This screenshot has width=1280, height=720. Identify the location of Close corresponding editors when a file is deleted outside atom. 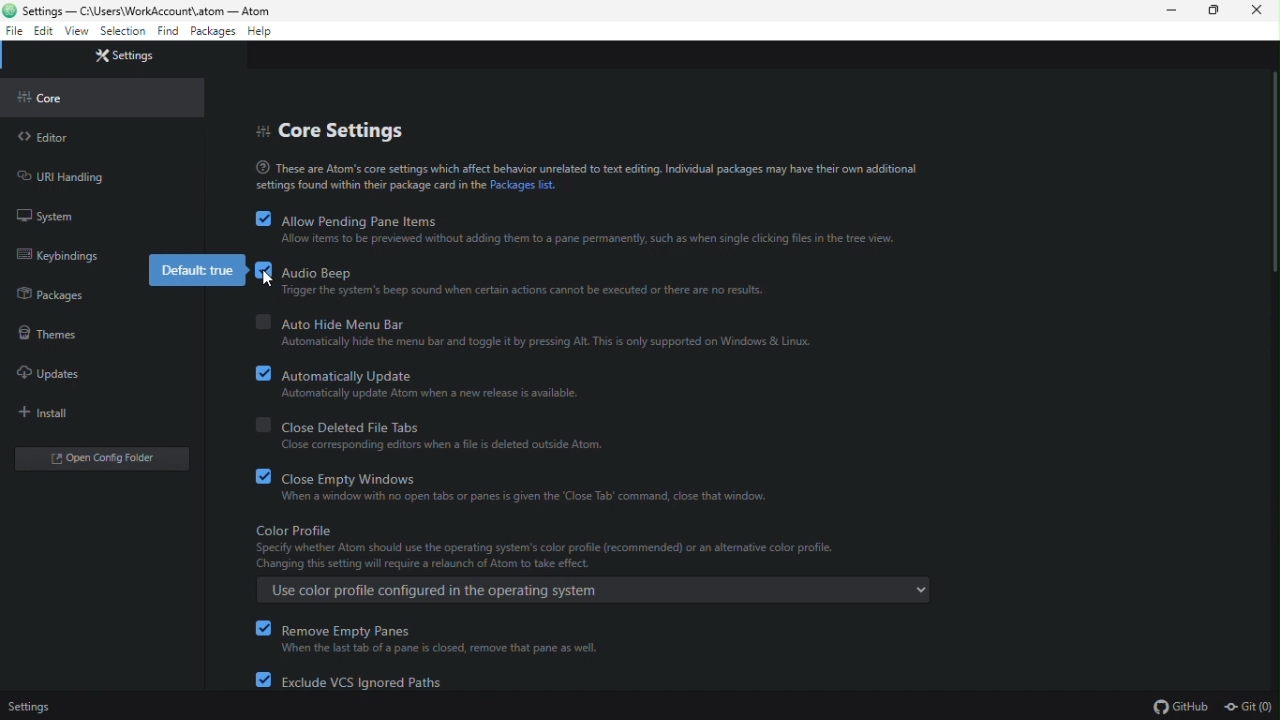
(440, 447).